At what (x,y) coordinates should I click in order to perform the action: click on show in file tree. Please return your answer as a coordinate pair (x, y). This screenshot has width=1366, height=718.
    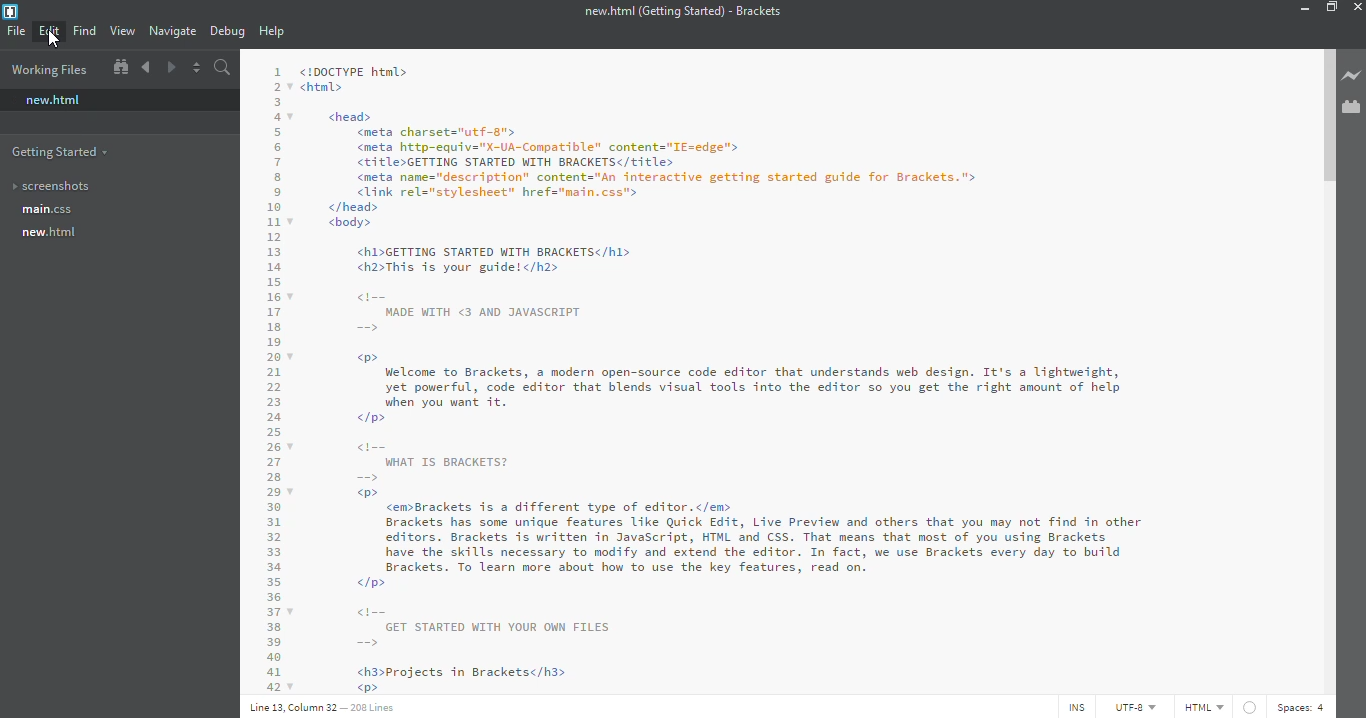
    Looking at the image, I should click on (119, 68).